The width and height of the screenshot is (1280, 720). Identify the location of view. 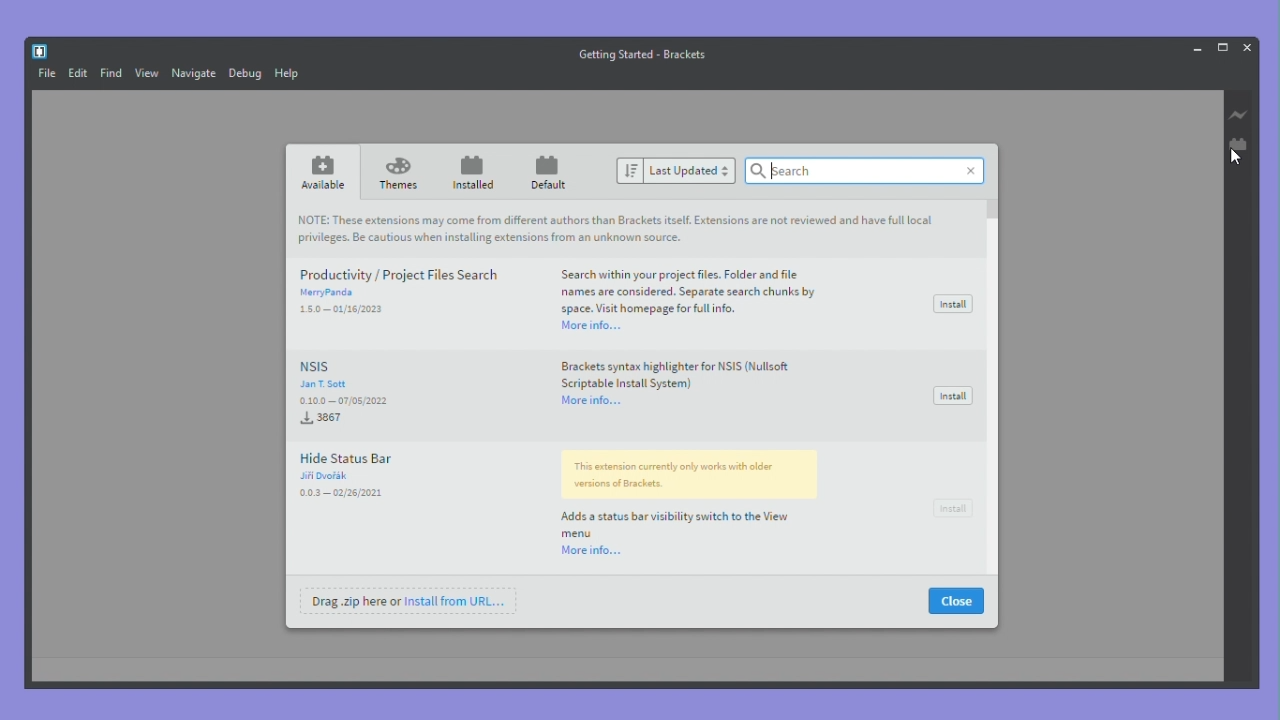
(149, 74).